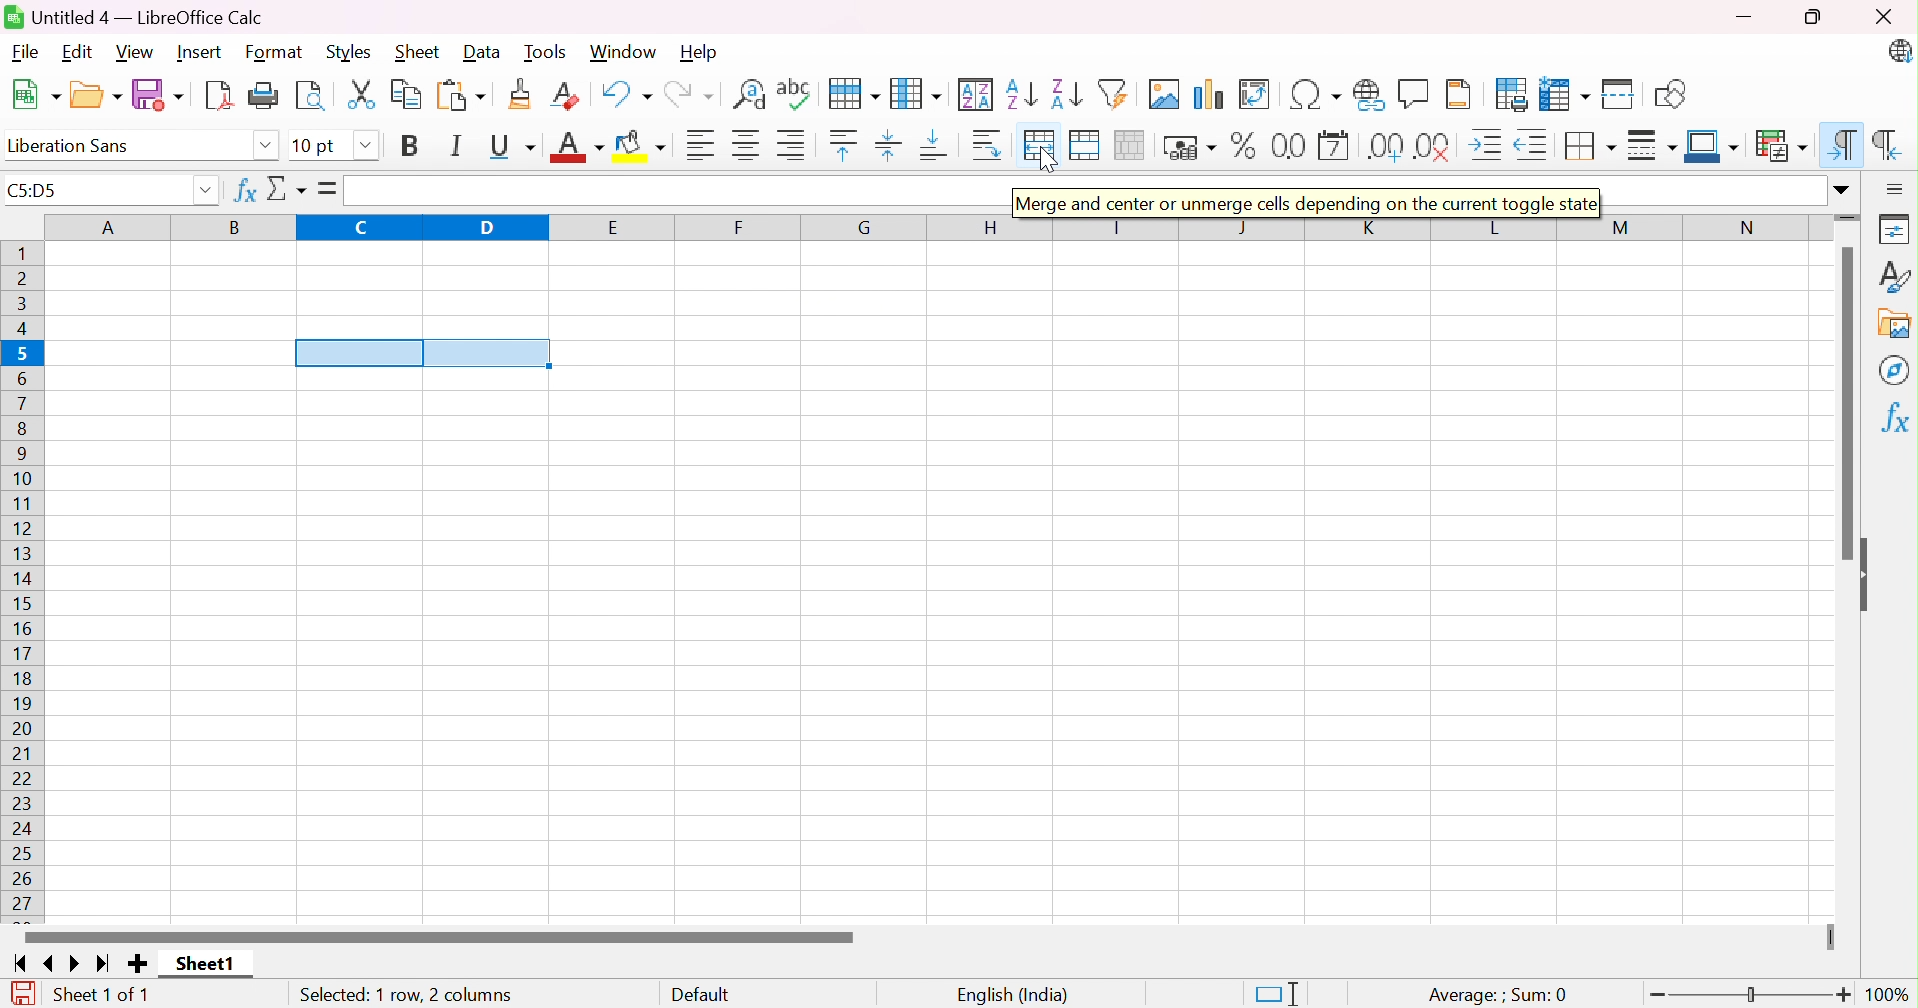  Describe the element at coordinates (37, 93) in the screenshot. I see `New` at that location.